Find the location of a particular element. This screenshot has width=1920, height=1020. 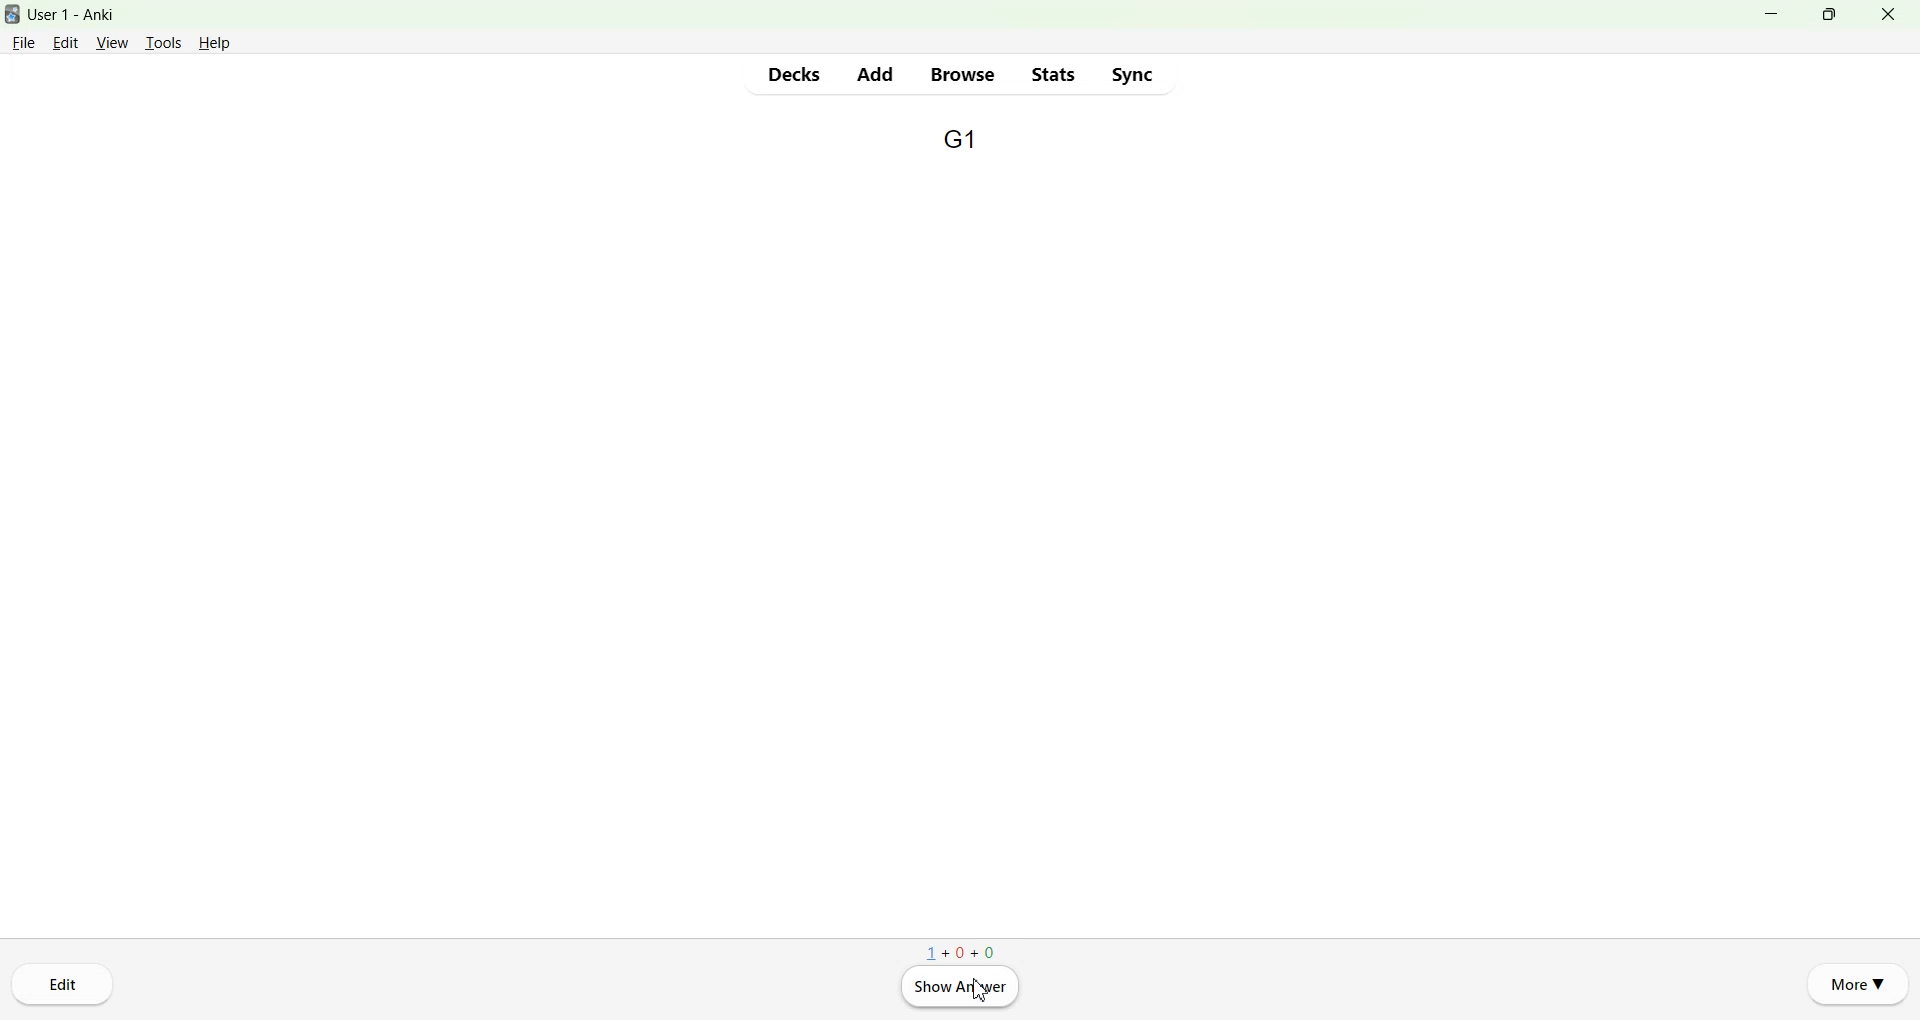

View is located at coordinates (113, 42).